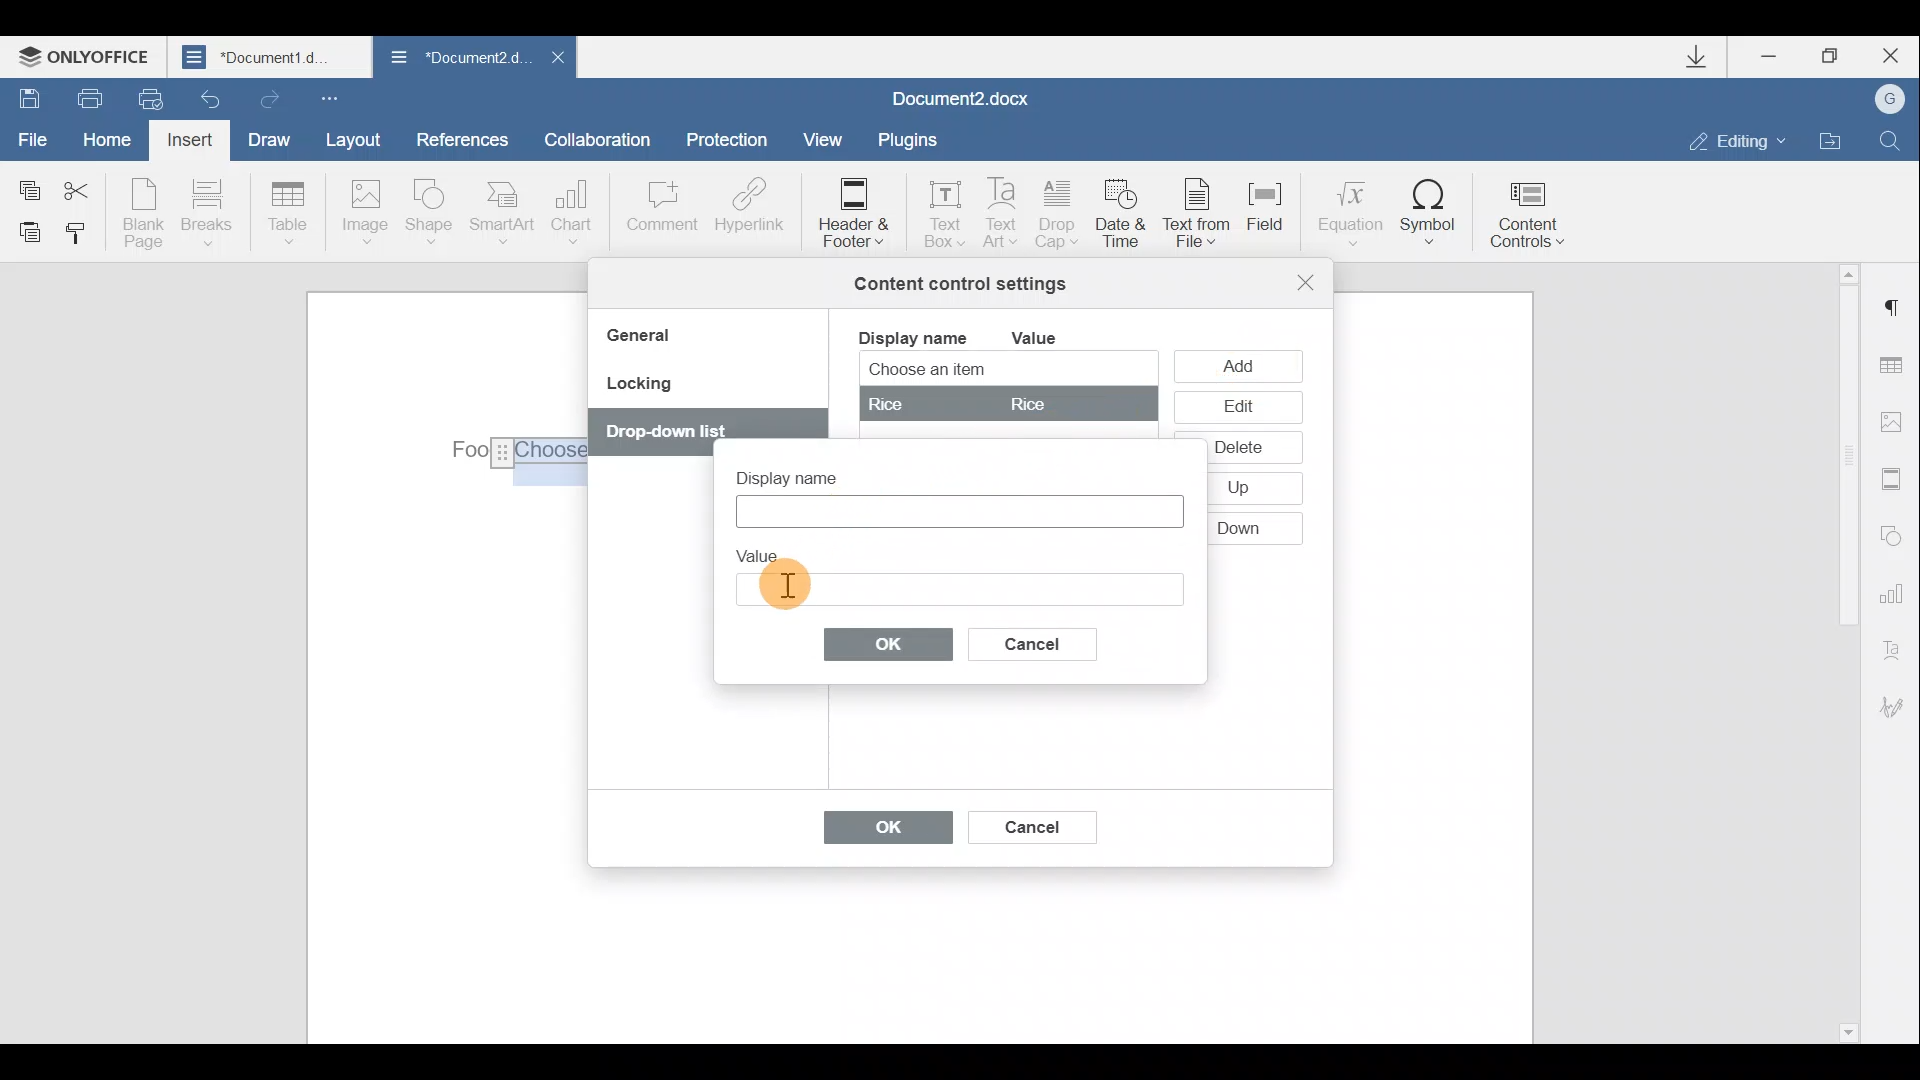 This screenshot has width=1920, height=1080. What do you see at coordinates (914, 140) in the screenshot?
I see `Plugins` at bounding box center [914, 140].